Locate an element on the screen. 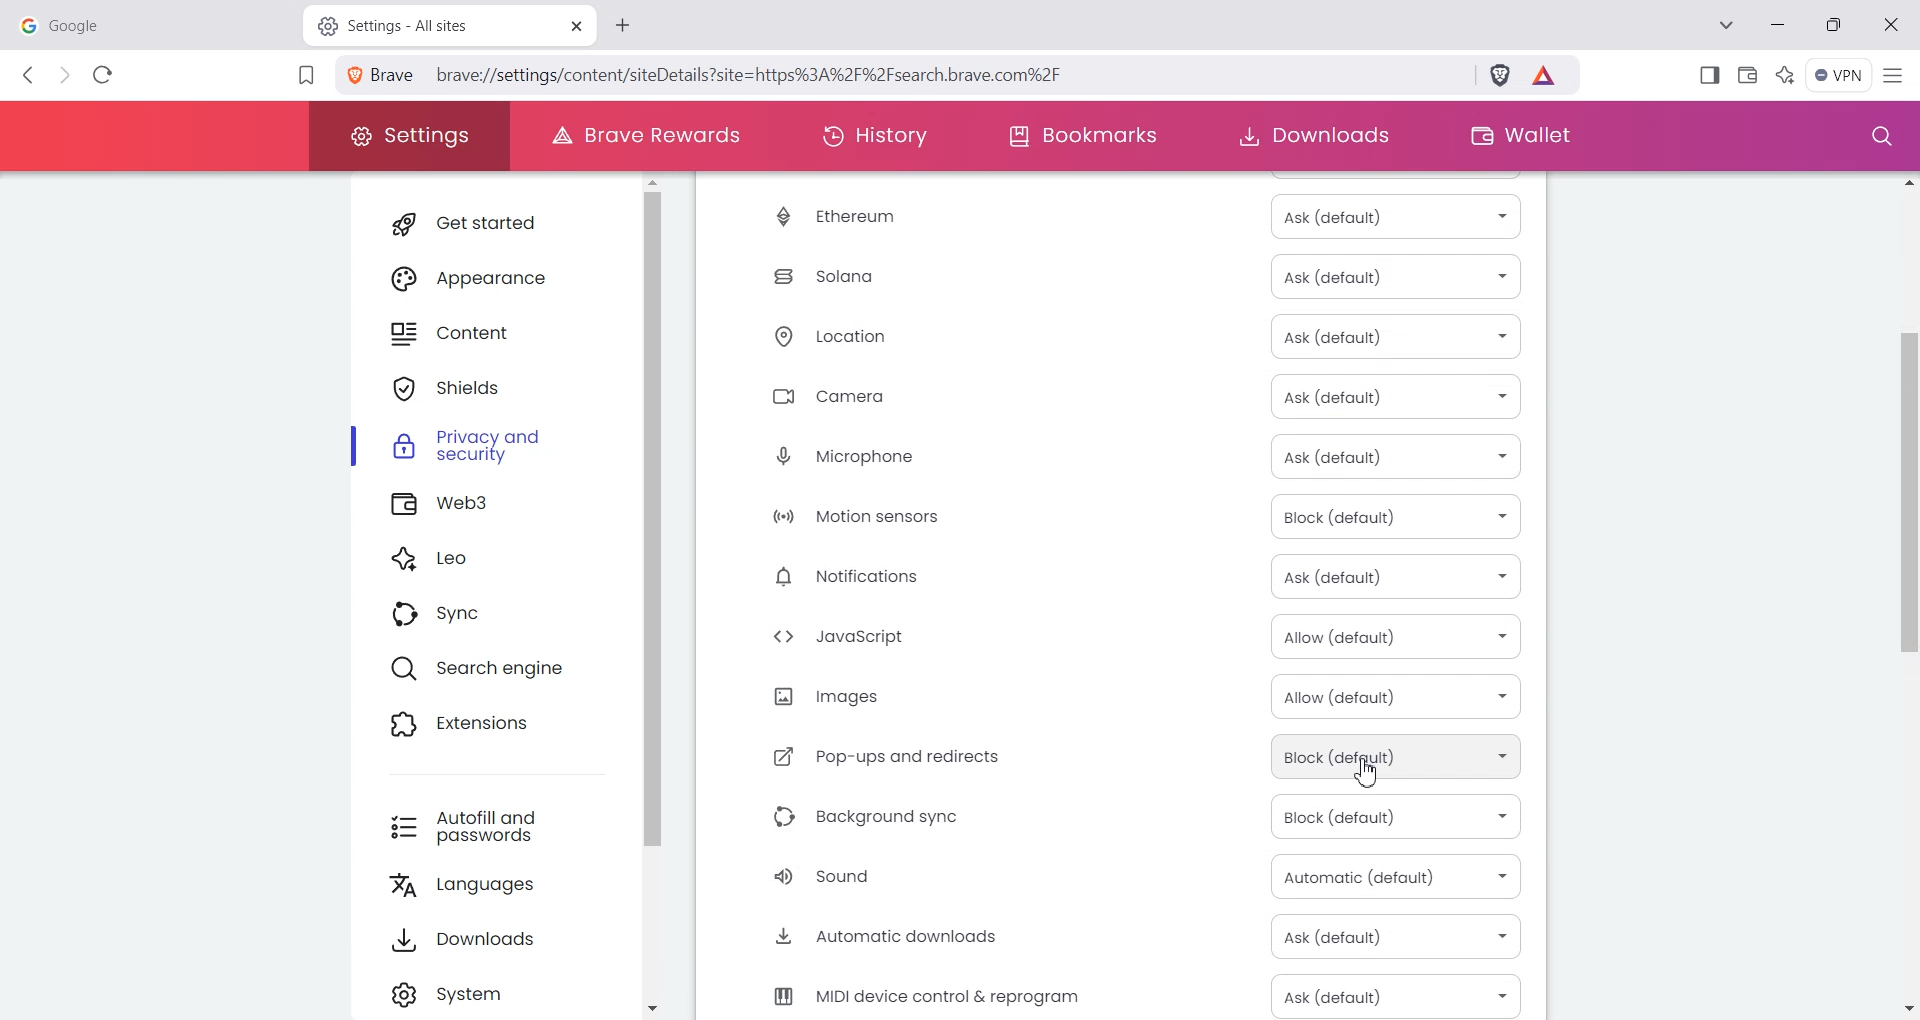 The width and height of the screenshot is (1920, 1020). Downloads is located at coordinates (503, 944).